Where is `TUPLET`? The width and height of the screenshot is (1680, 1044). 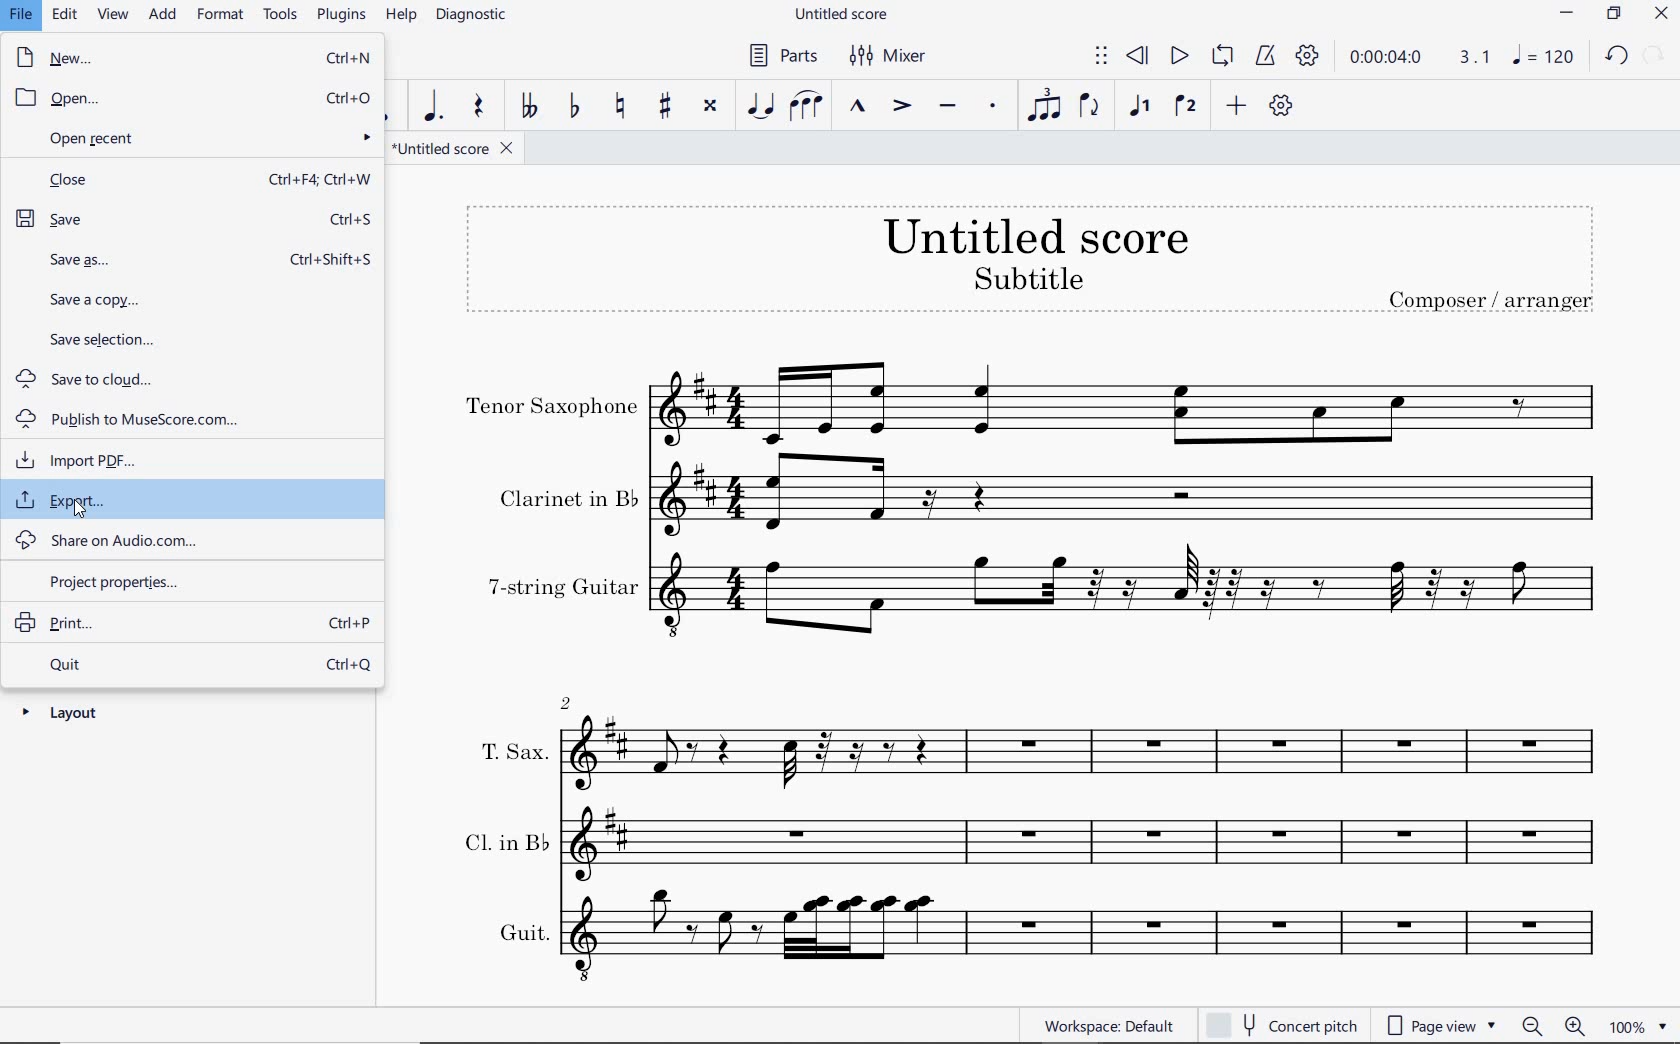
TUPLET is located at coordinates (1045, 105).